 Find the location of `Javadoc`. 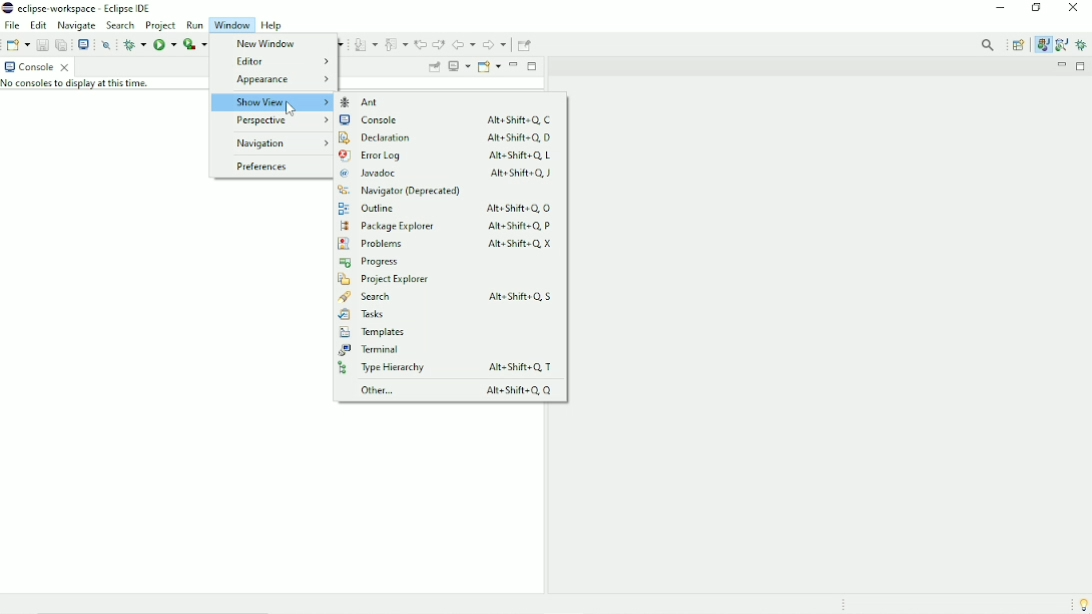

Javadoc is located at coordinates (447, 174).